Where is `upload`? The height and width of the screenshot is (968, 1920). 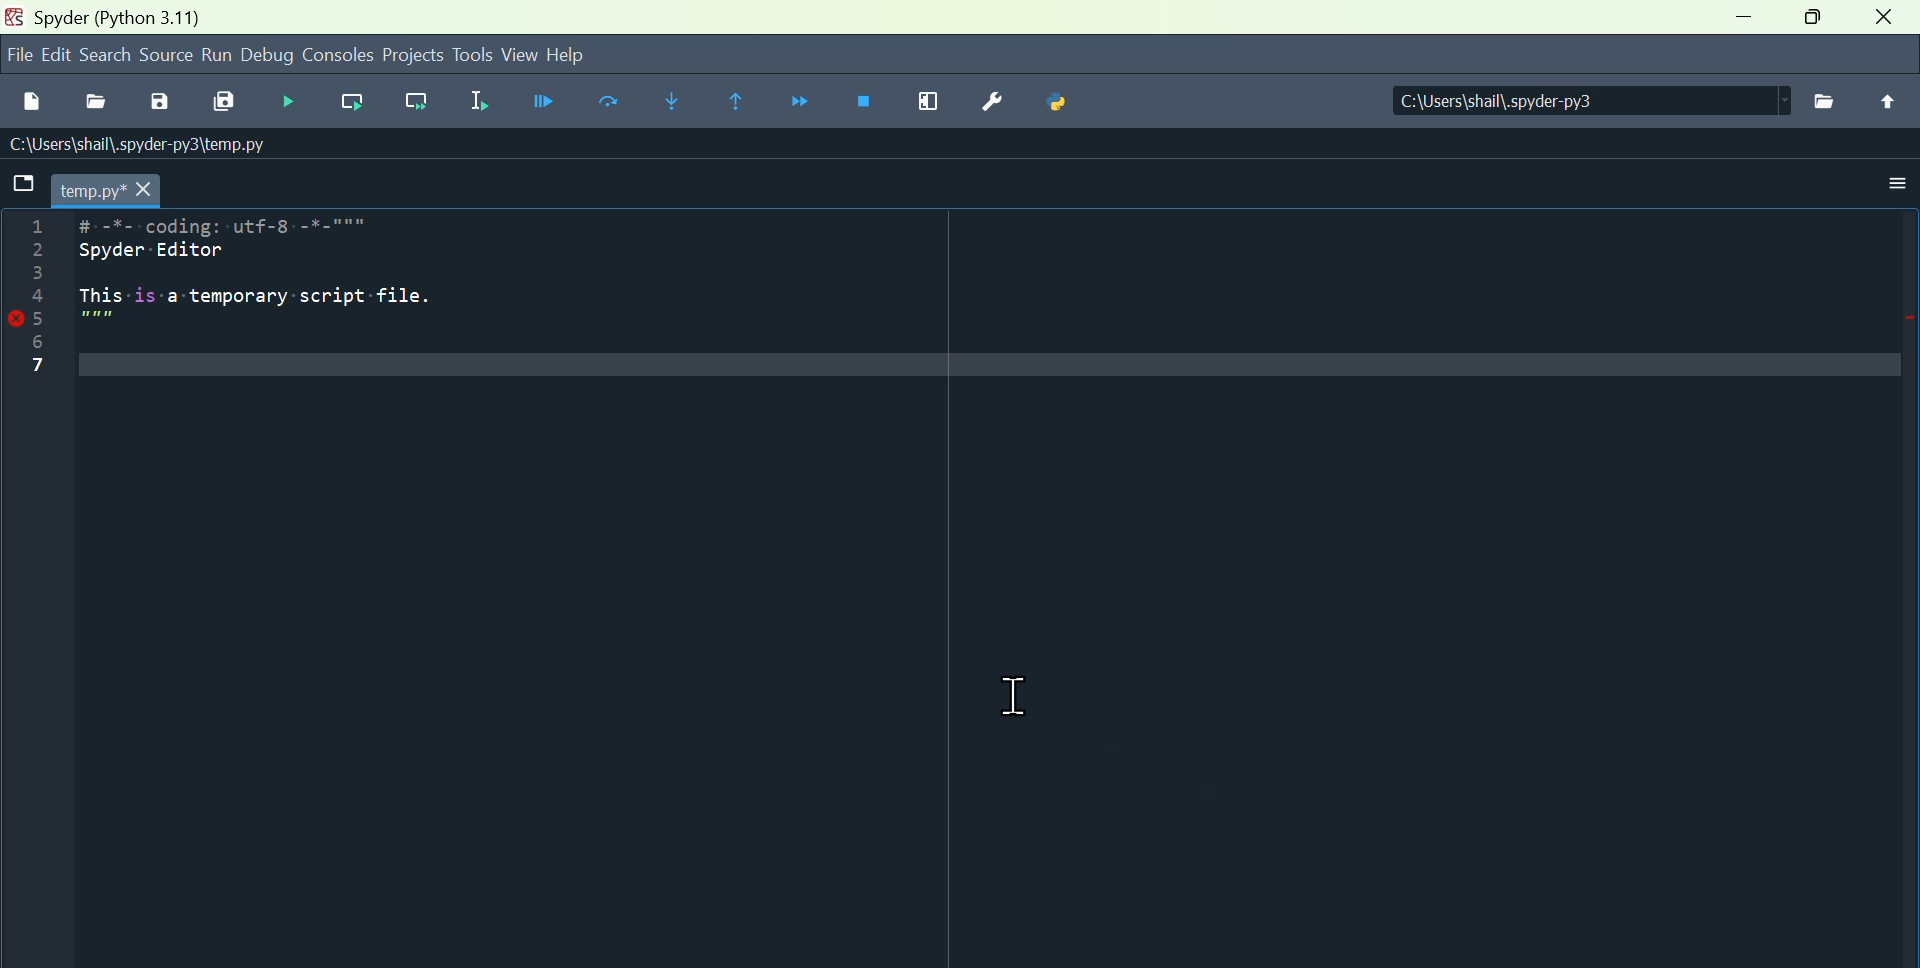 upload is located at coordinates (1885, 103).